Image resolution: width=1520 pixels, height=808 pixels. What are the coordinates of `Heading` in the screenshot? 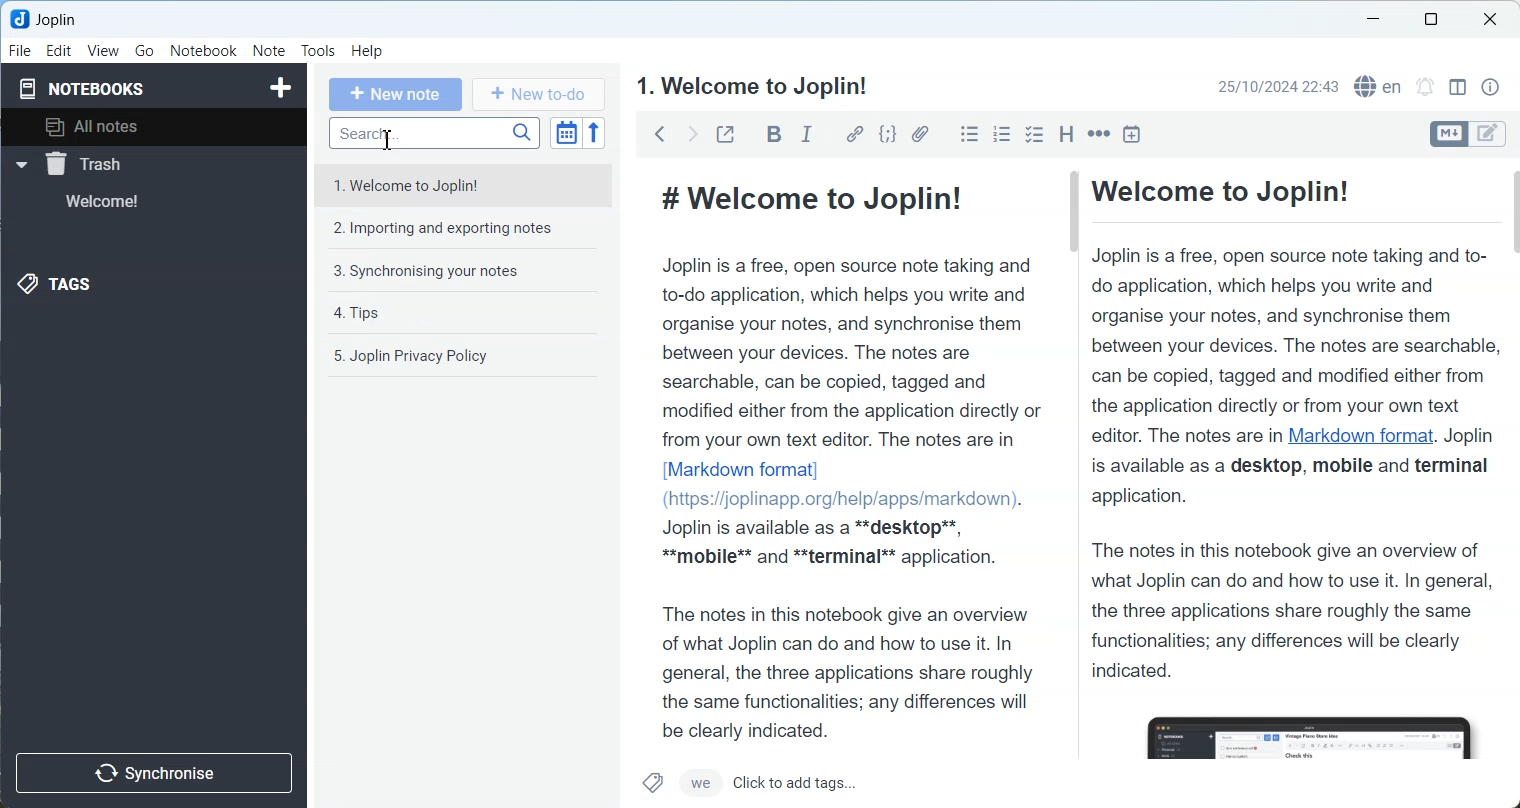 It's located at (1066, 133).